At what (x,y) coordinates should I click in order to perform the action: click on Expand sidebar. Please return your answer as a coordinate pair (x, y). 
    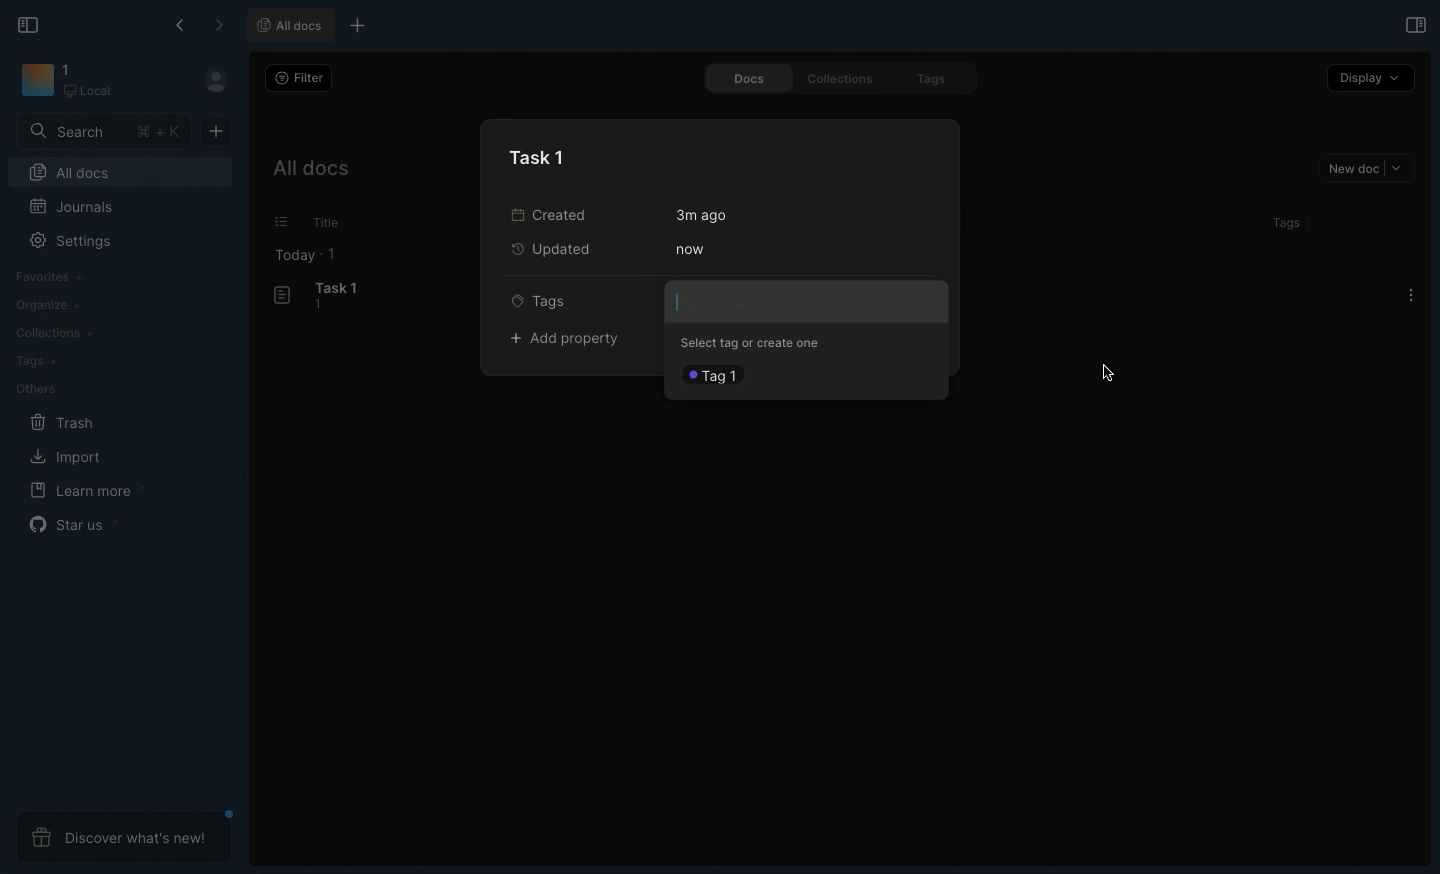
    Looking at the image, I should click on (1415, 24).